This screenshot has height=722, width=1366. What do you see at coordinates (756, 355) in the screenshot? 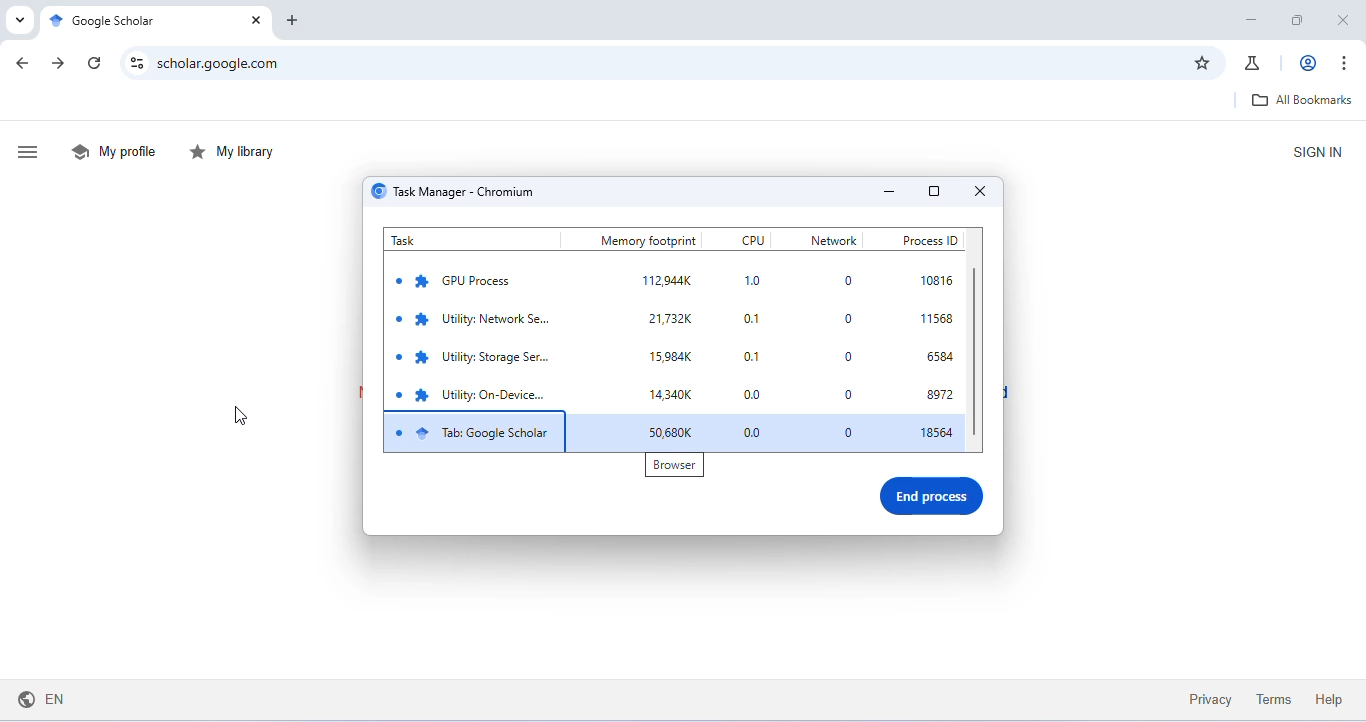
I see `0.1` at bounding box center [756, 355].